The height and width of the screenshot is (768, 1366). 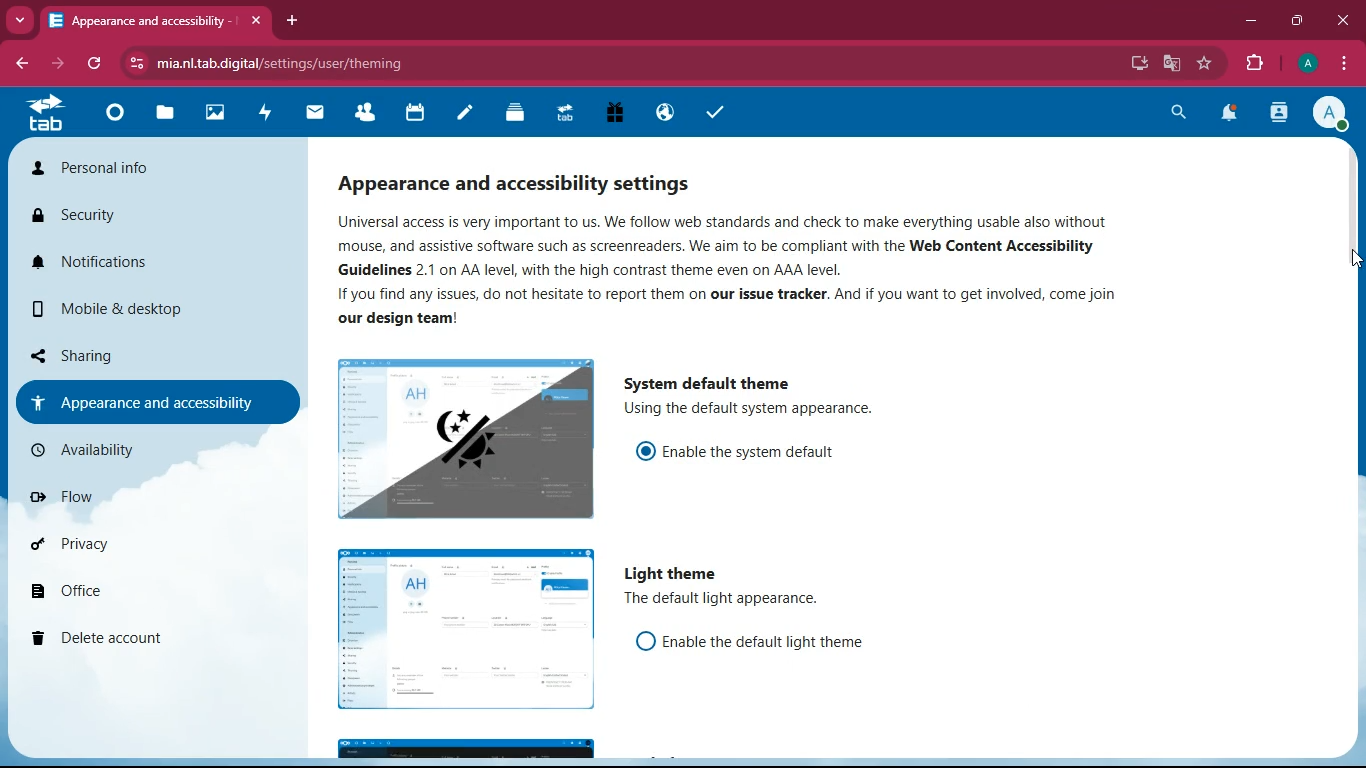 I want to click on mail, so click(x=313, y=114).